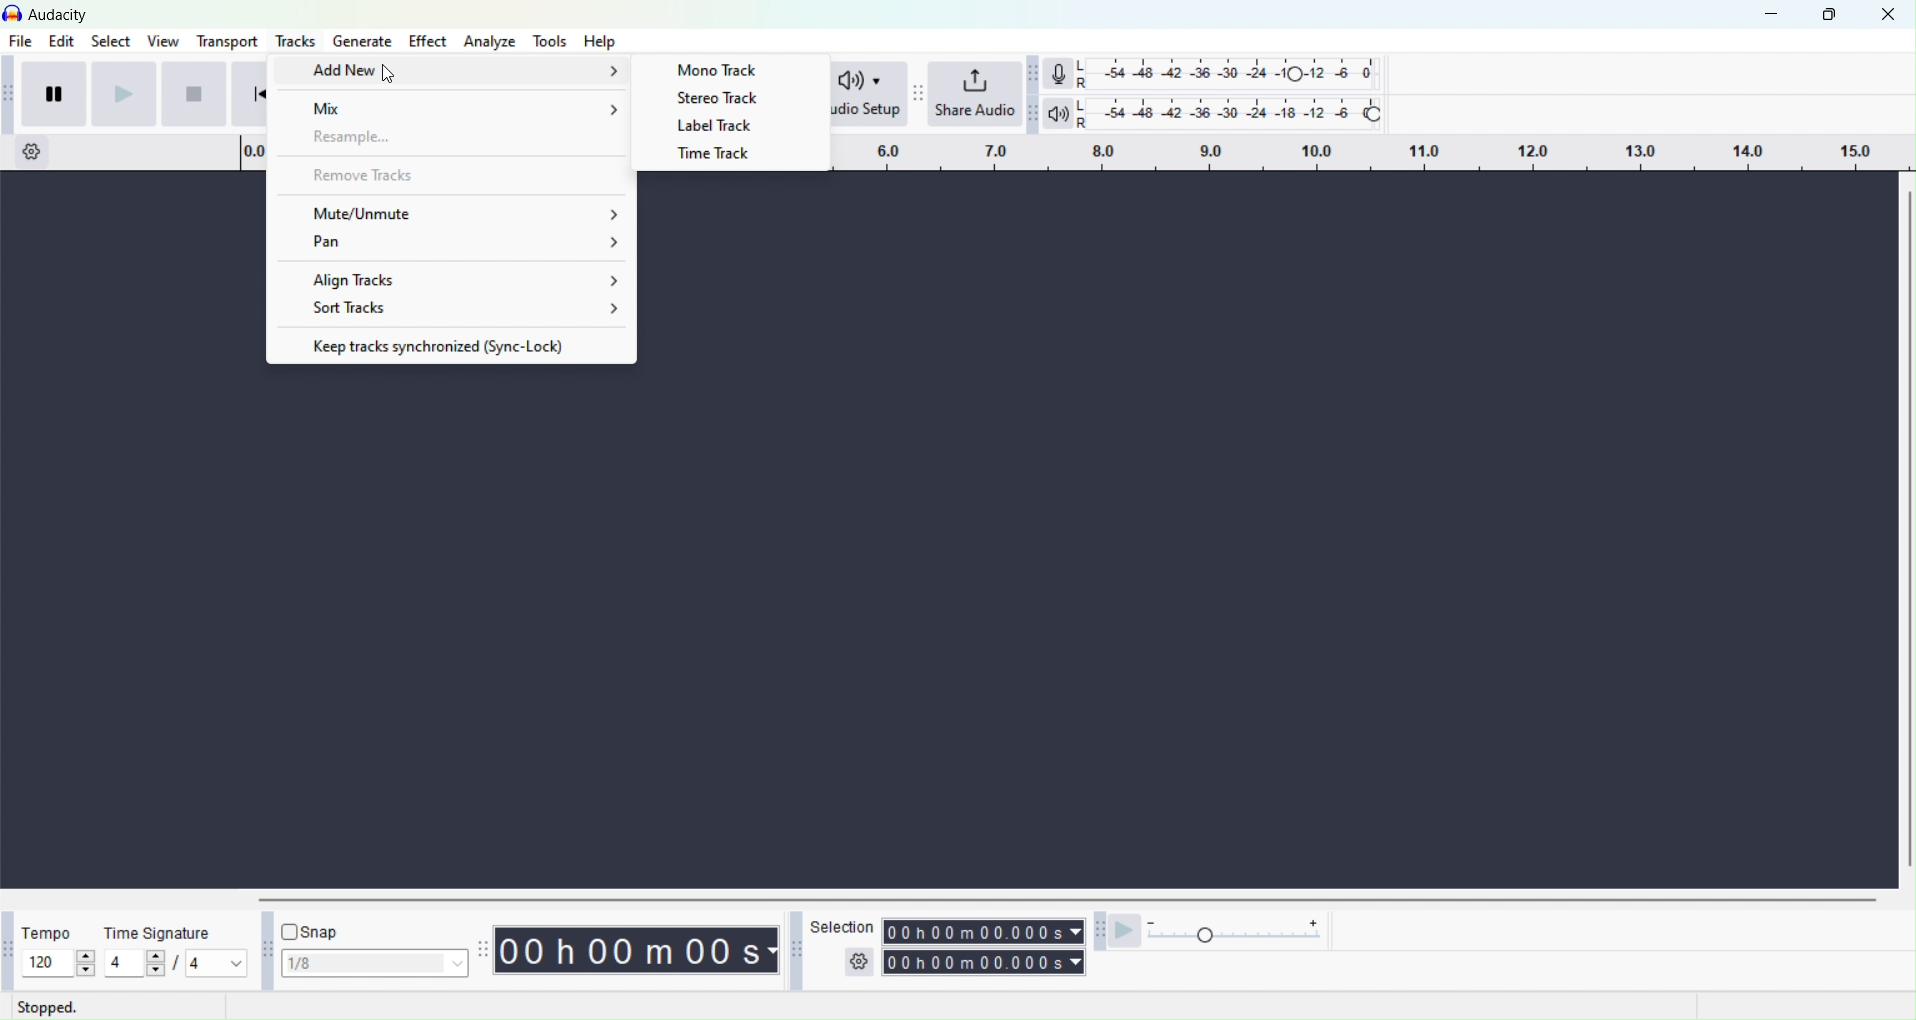  What do you see at coordinates (248, 92) in the screenshot?
I see `Skip to start` at bounding box center [248, 92].